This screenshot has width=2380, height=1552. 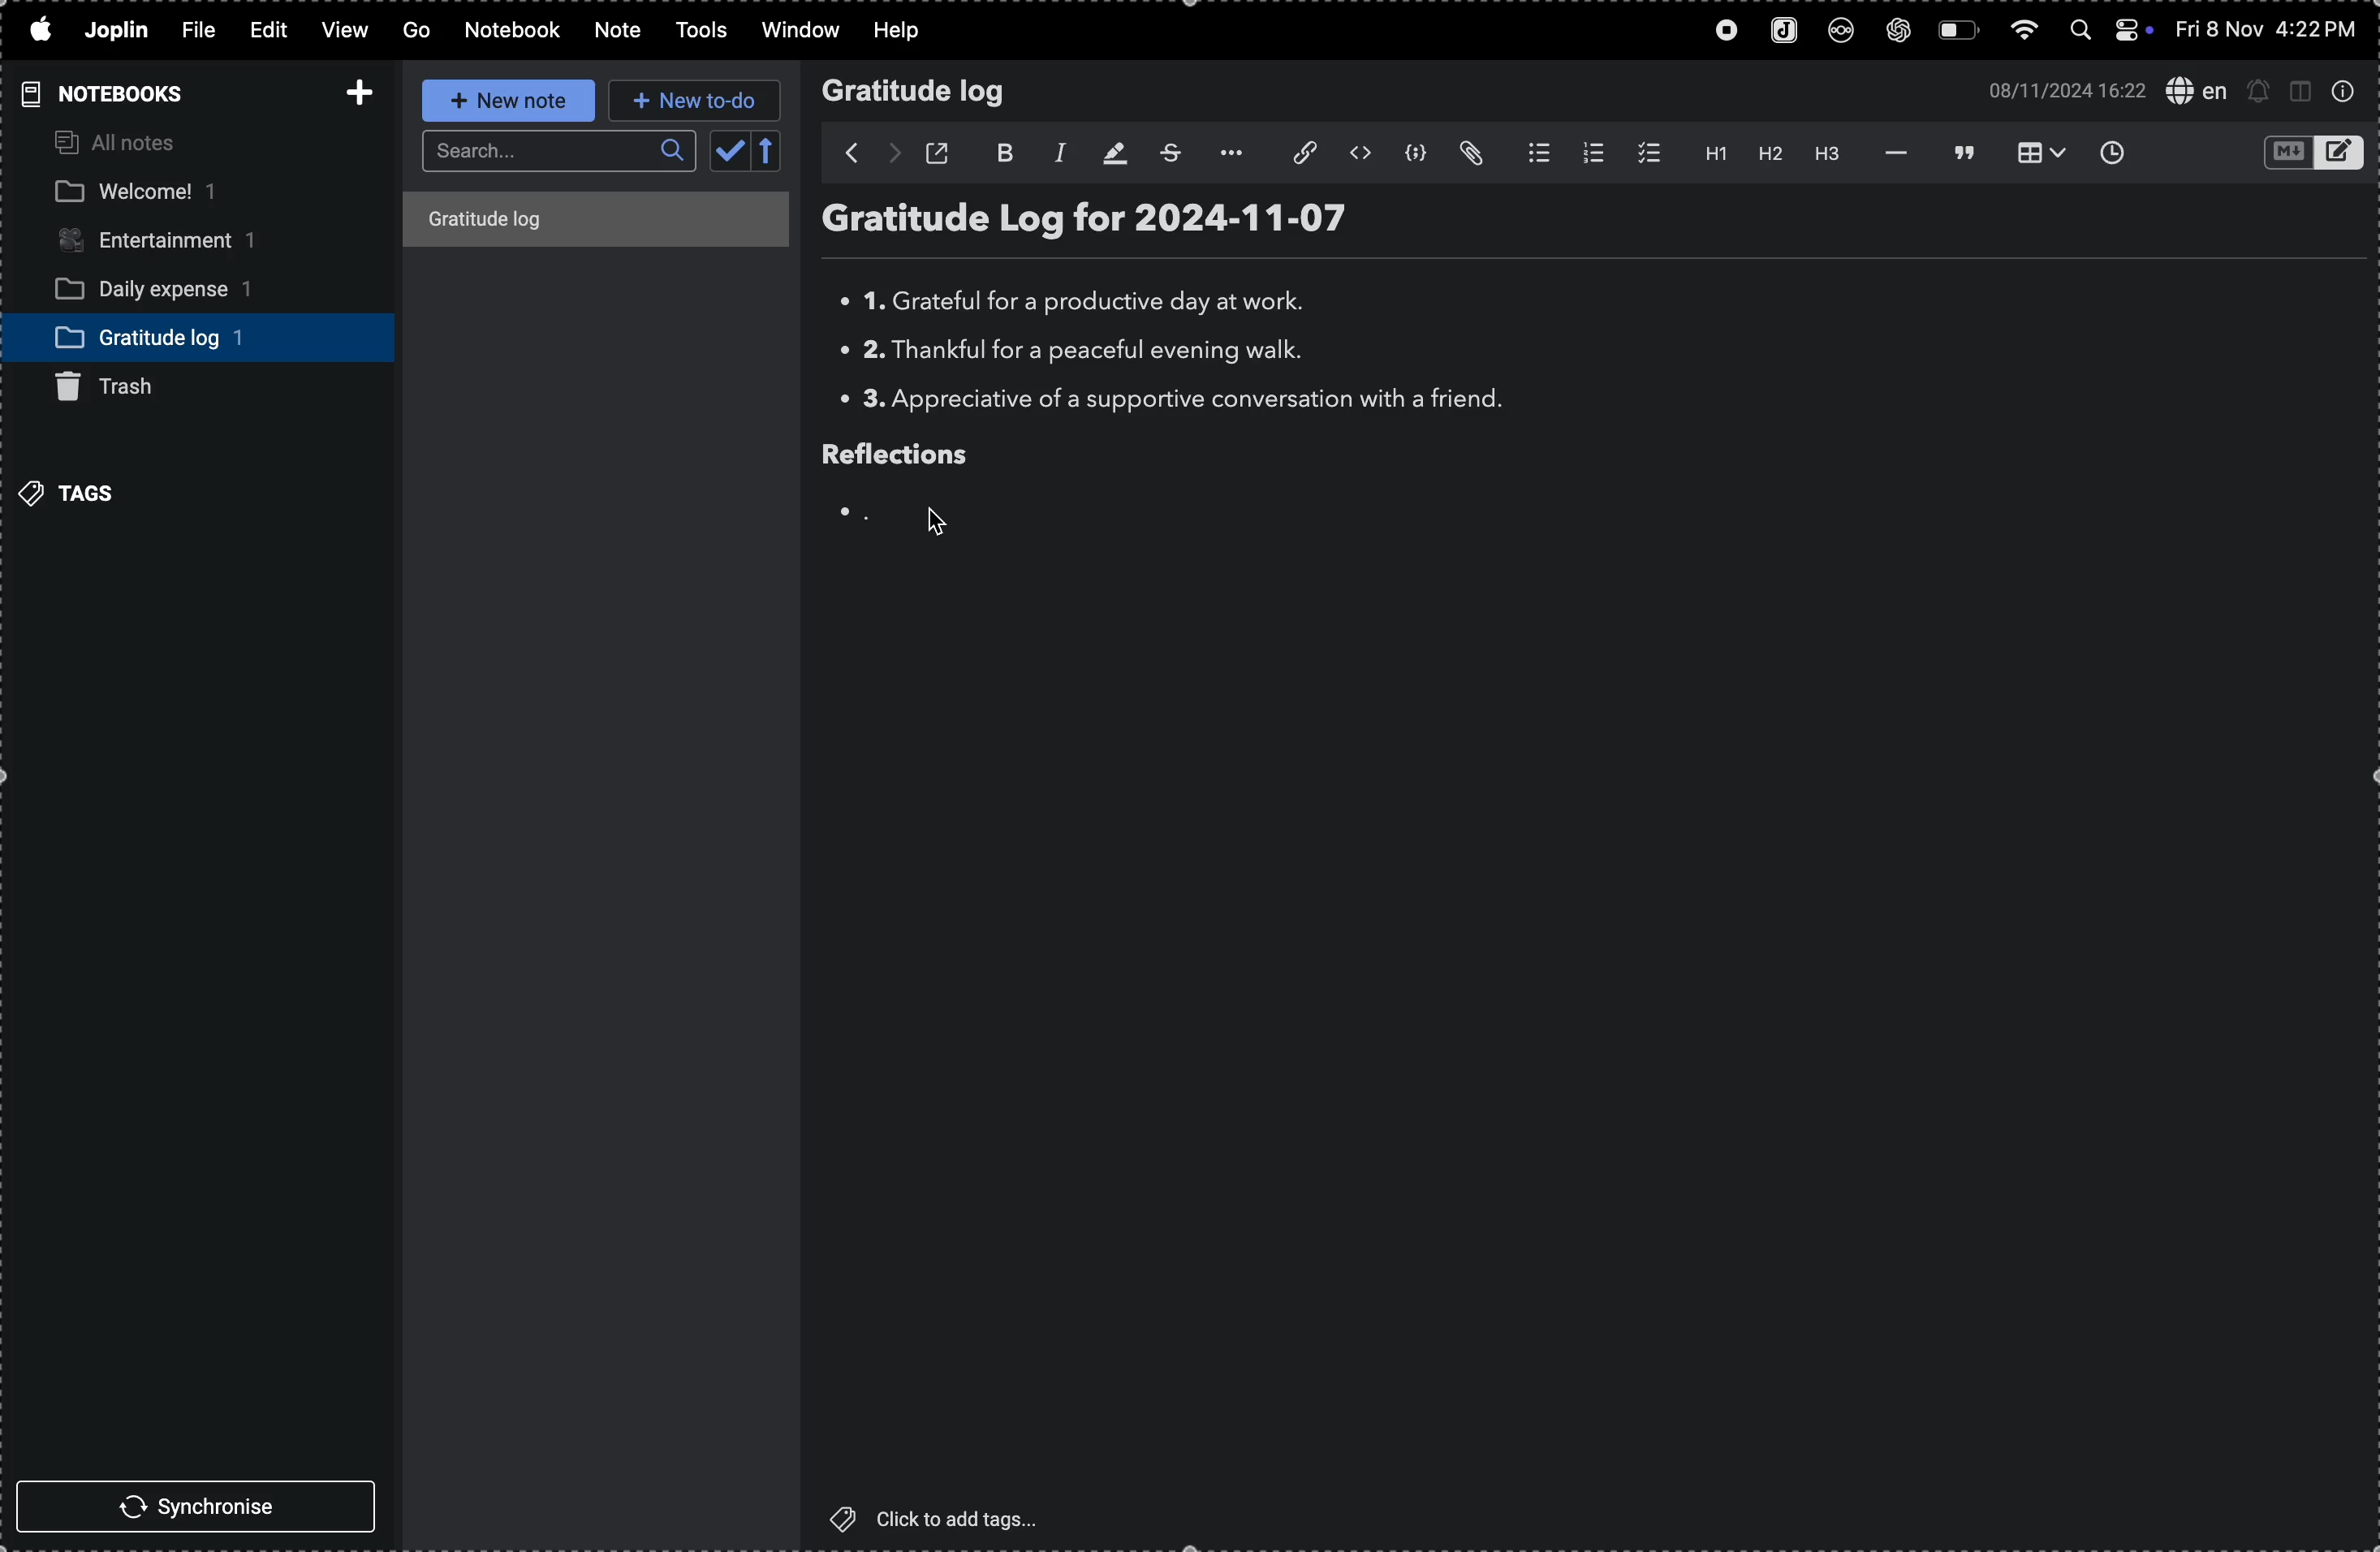 I want to click on log date, so click(x=1272, y=219).